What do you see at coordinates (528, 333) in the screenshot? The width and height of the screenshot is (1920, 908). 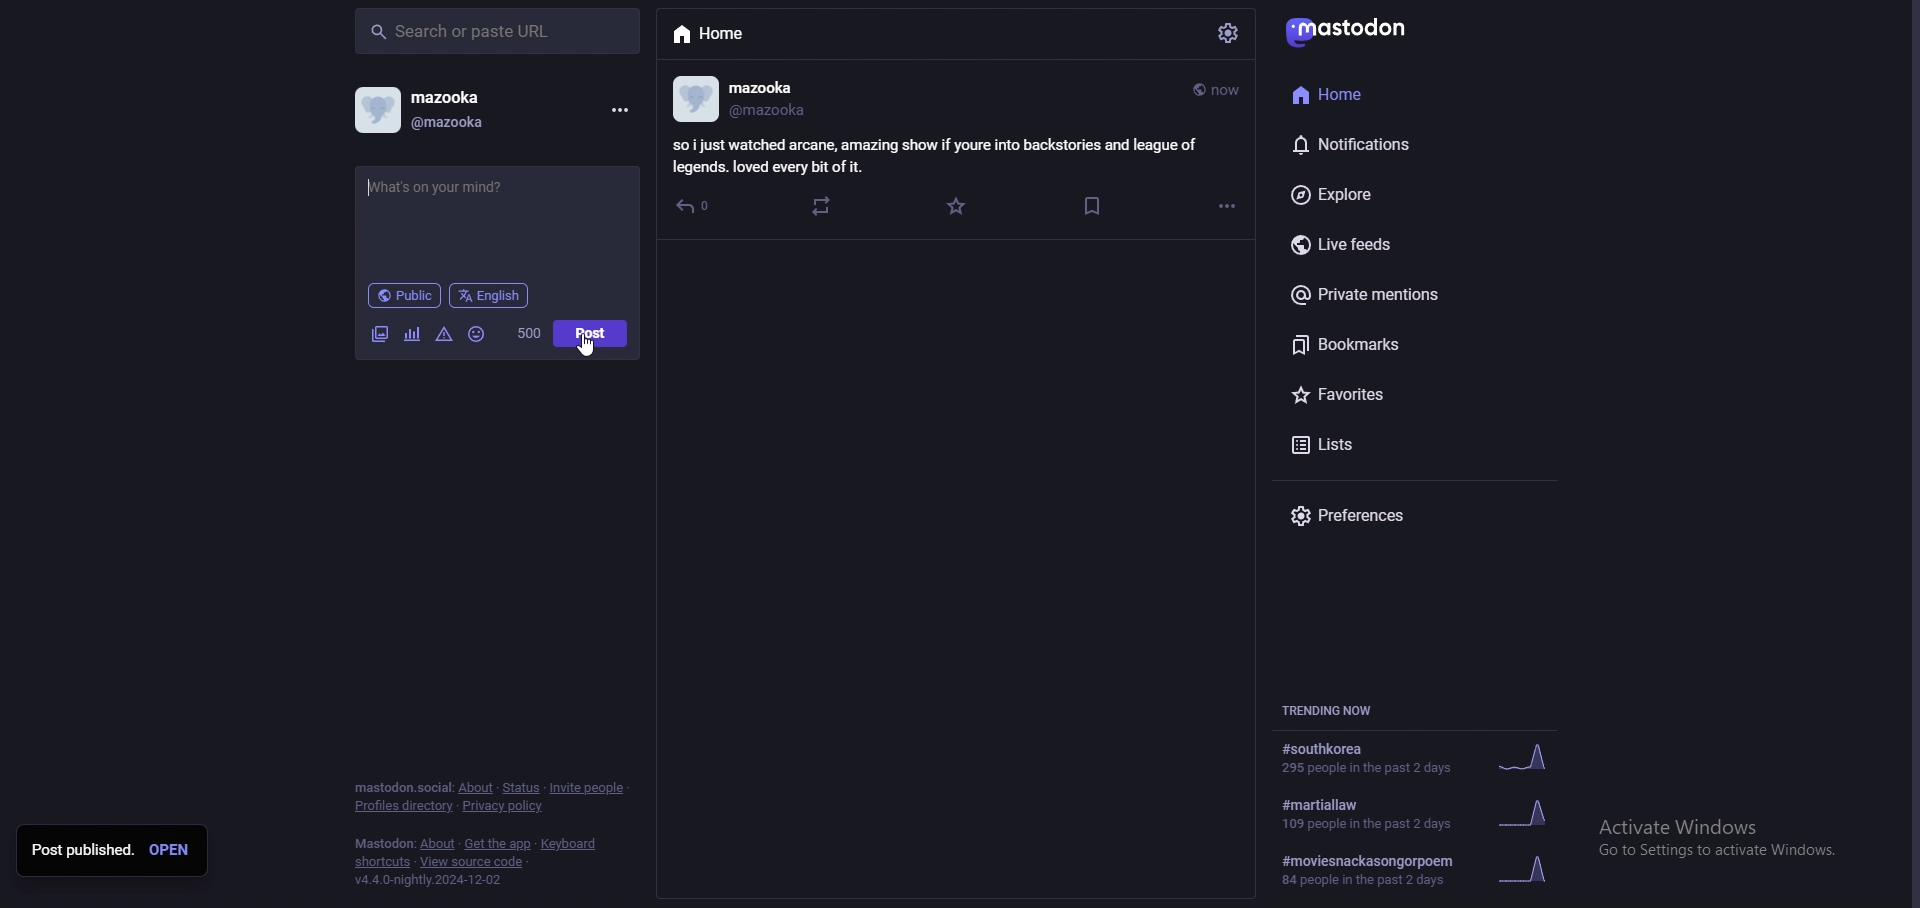 I see `word limit` at bounding box center [528, 333].